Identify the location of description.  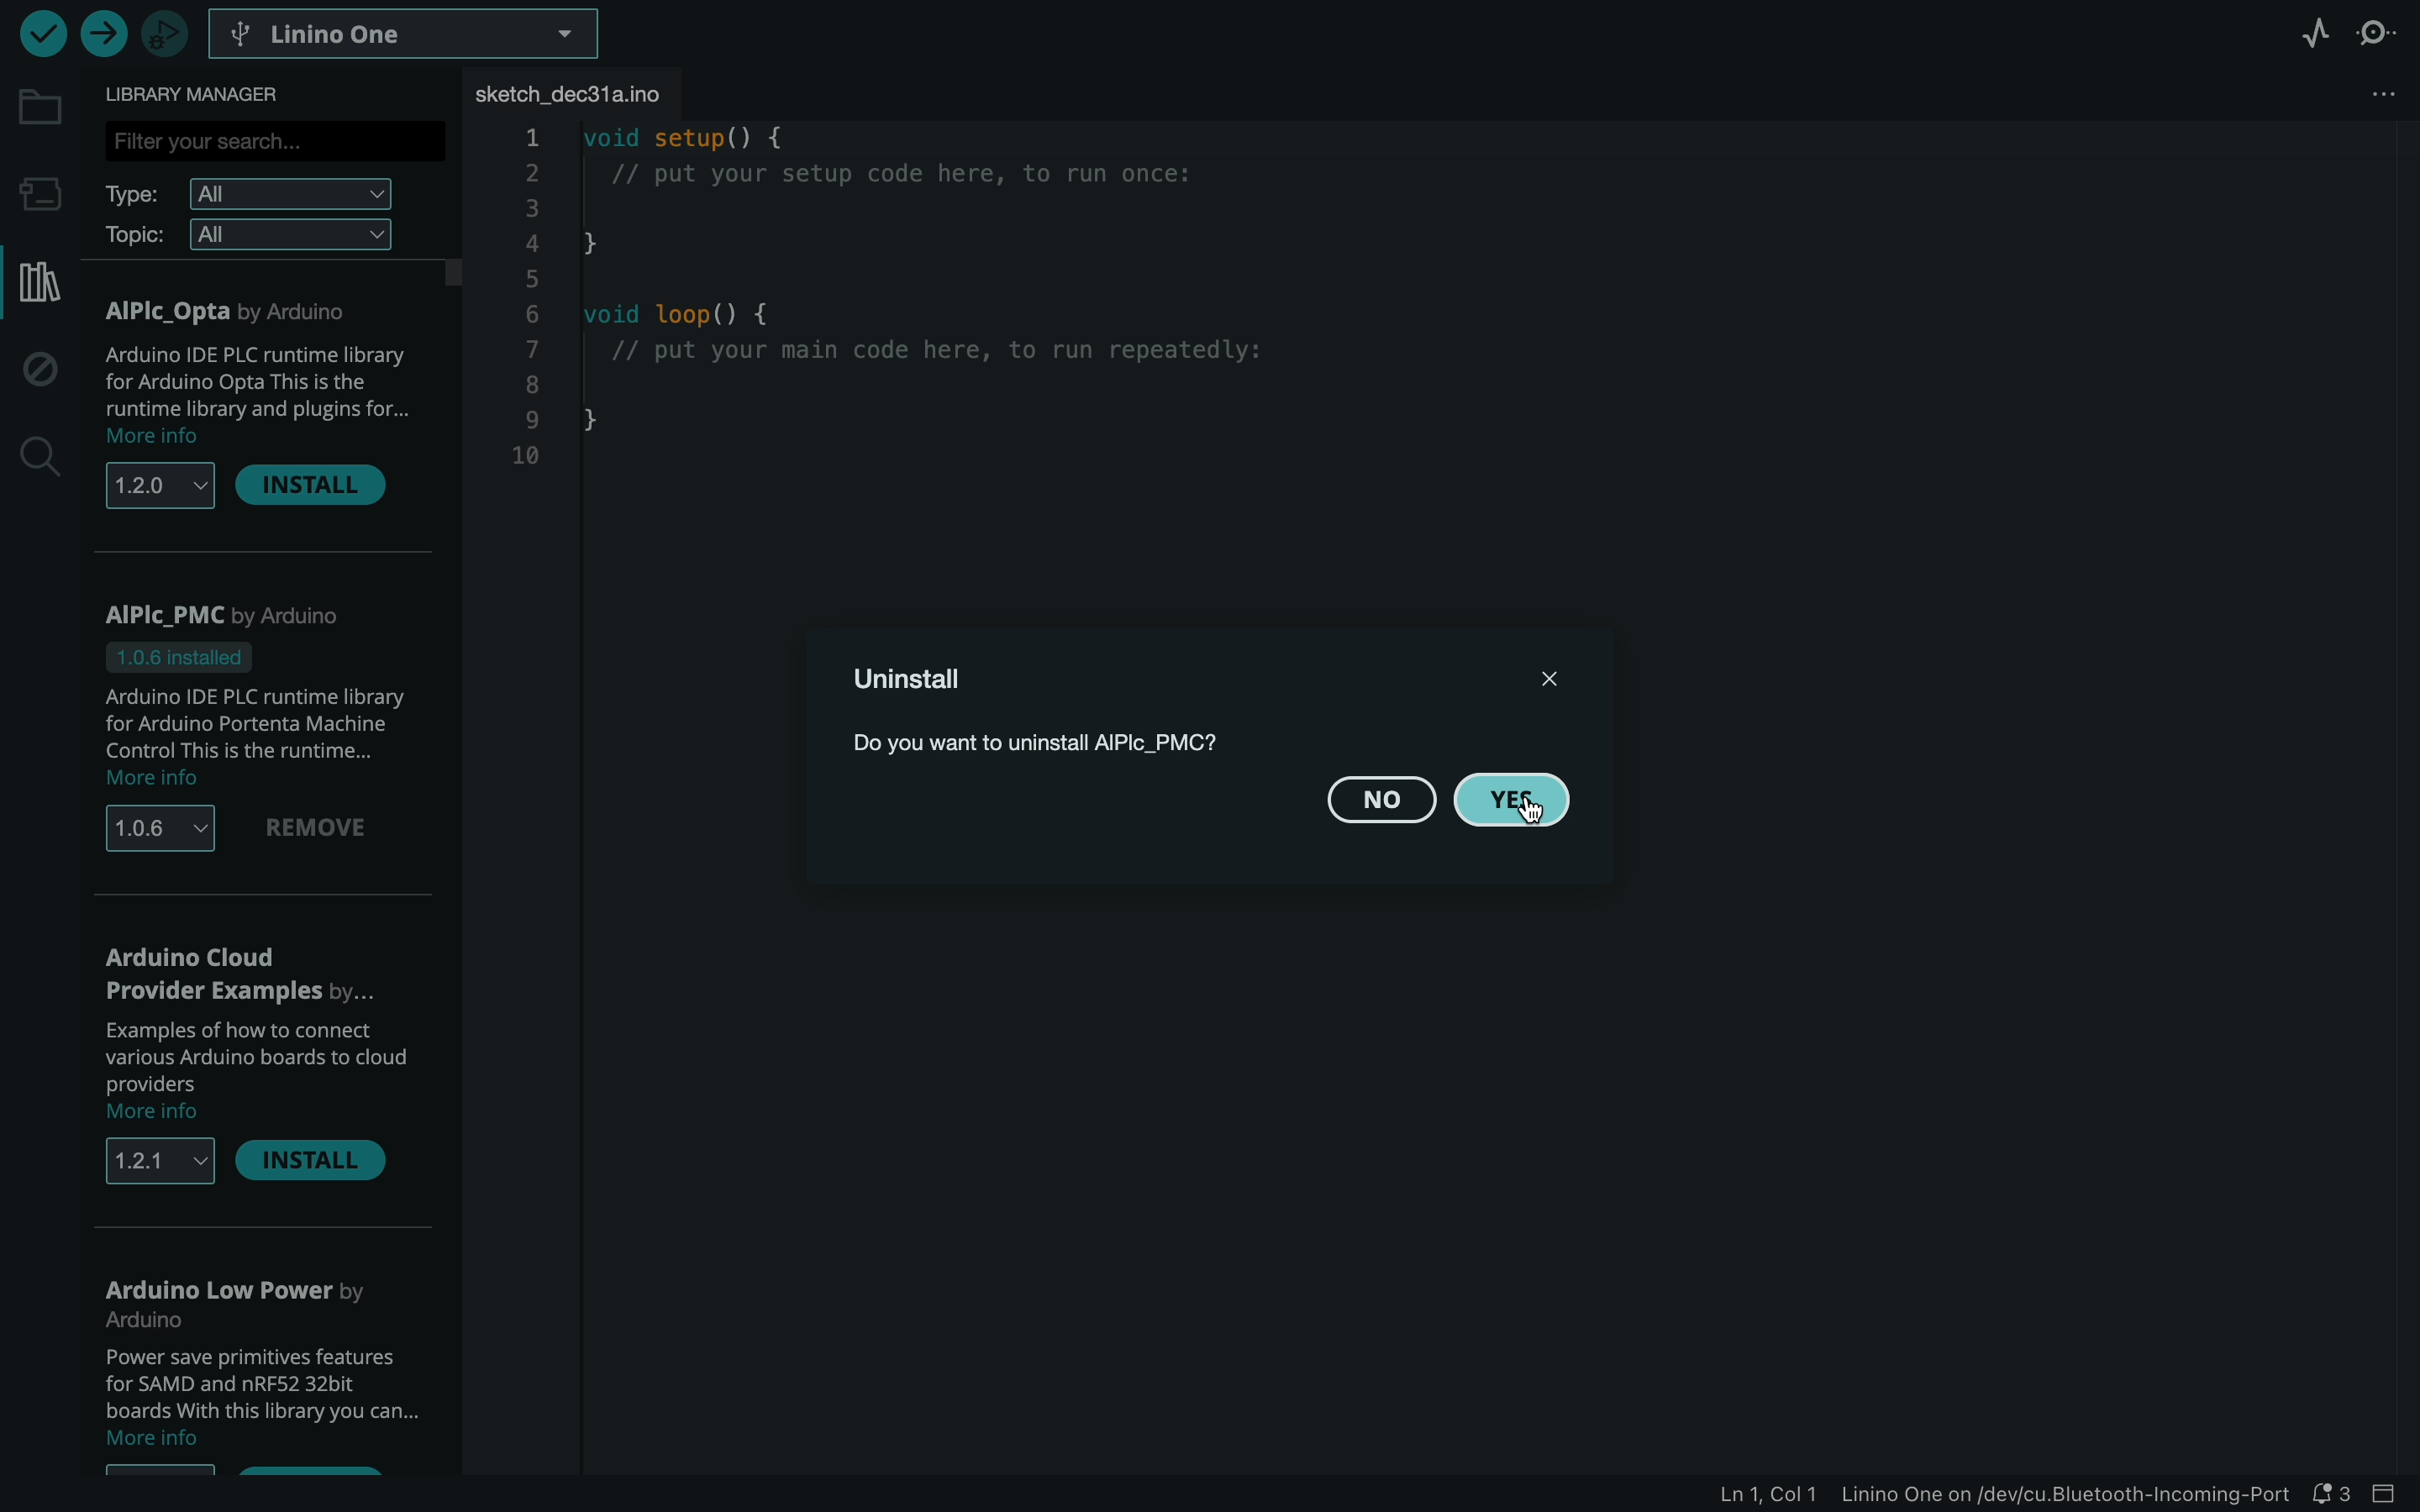
(259, 1067).